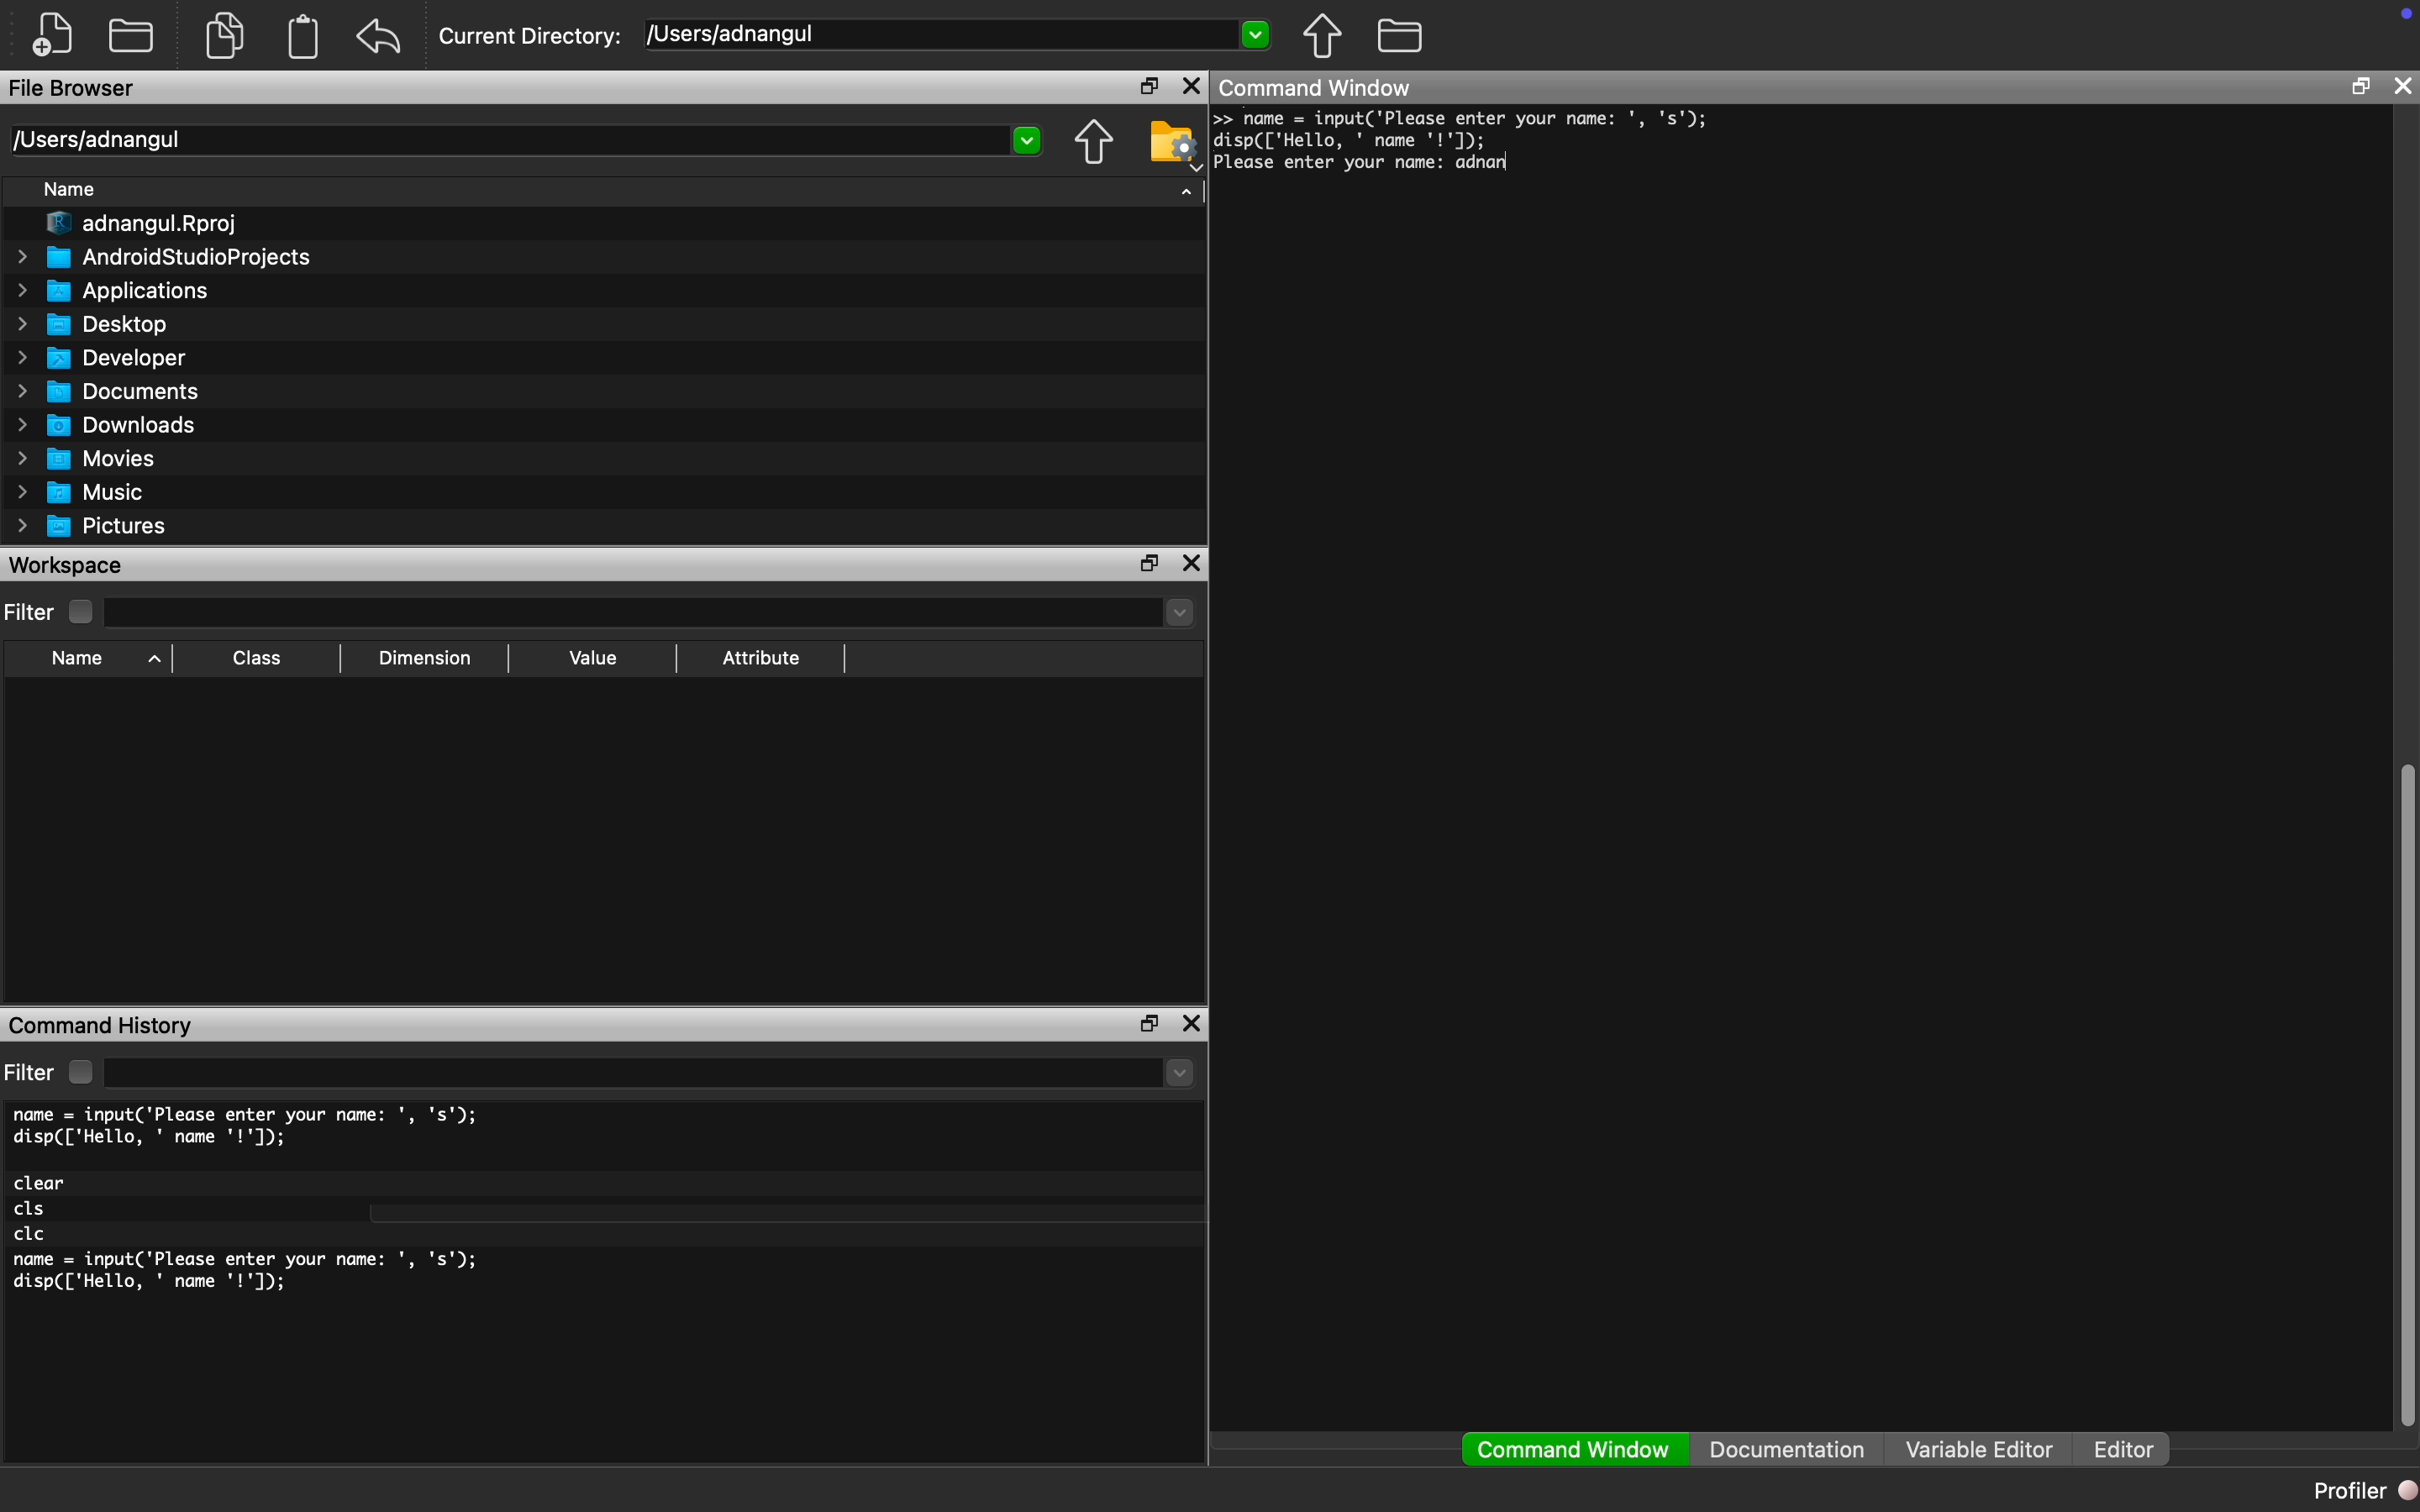  What do you see at coordinates (1362, 164) in the screenshot?
I see `Please enter your name: adnan` at bounding box center [1362, 164].